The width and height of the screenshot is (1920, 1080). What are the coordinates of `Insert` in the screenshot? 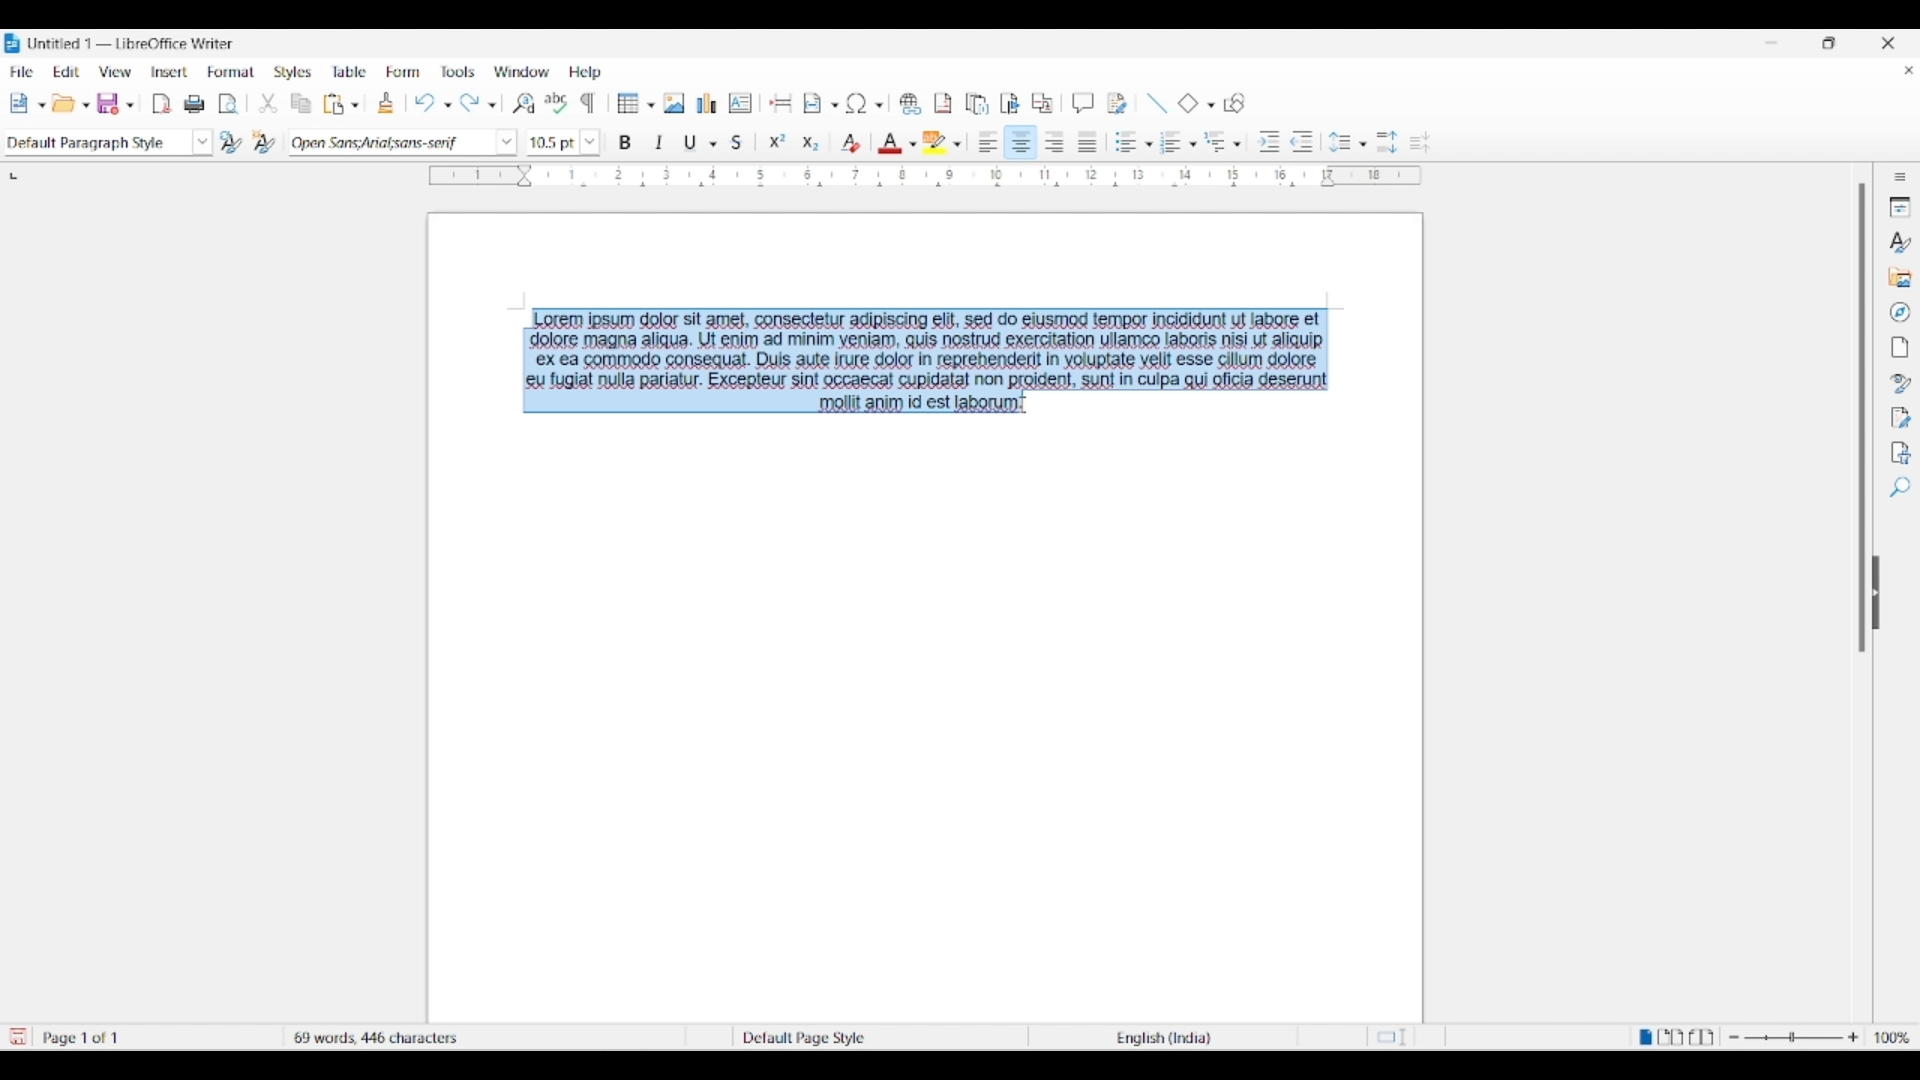 It's located at (170, 71).